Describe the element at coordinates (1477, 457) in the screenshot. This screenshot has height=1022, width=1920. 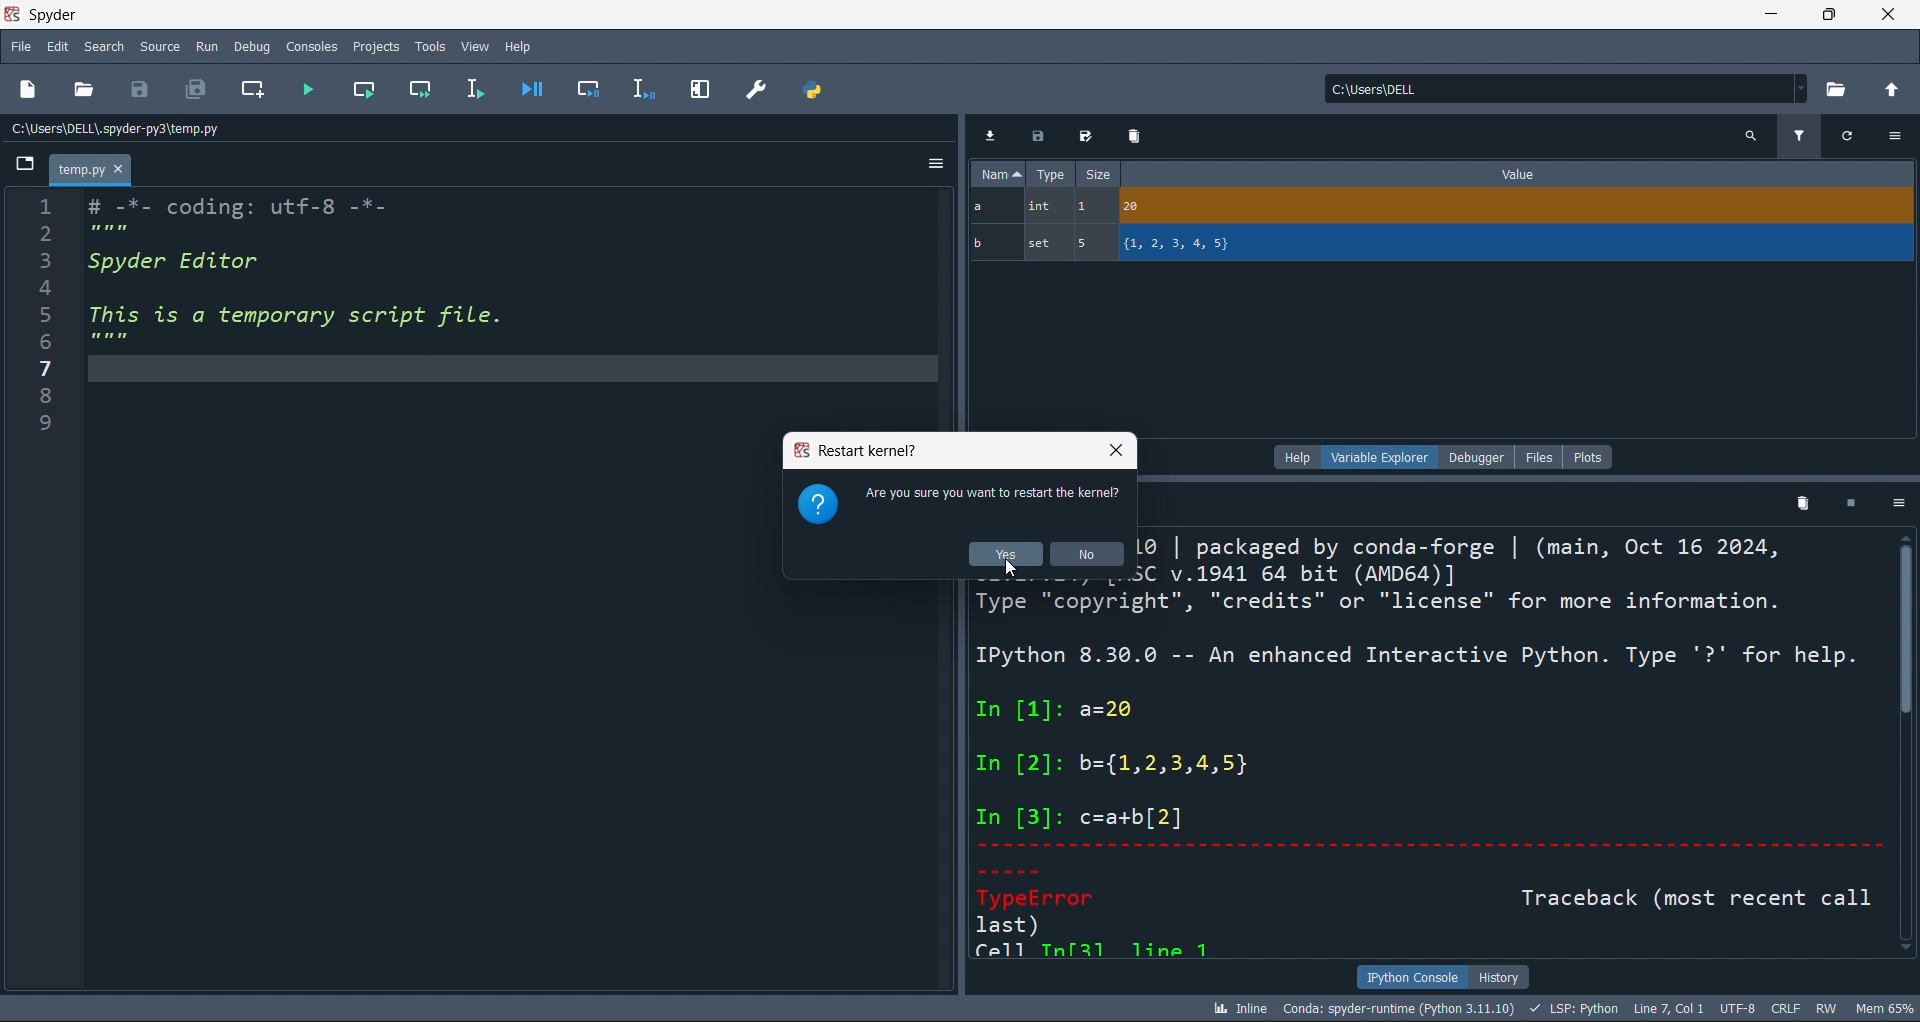
I see `debugger` at that location.